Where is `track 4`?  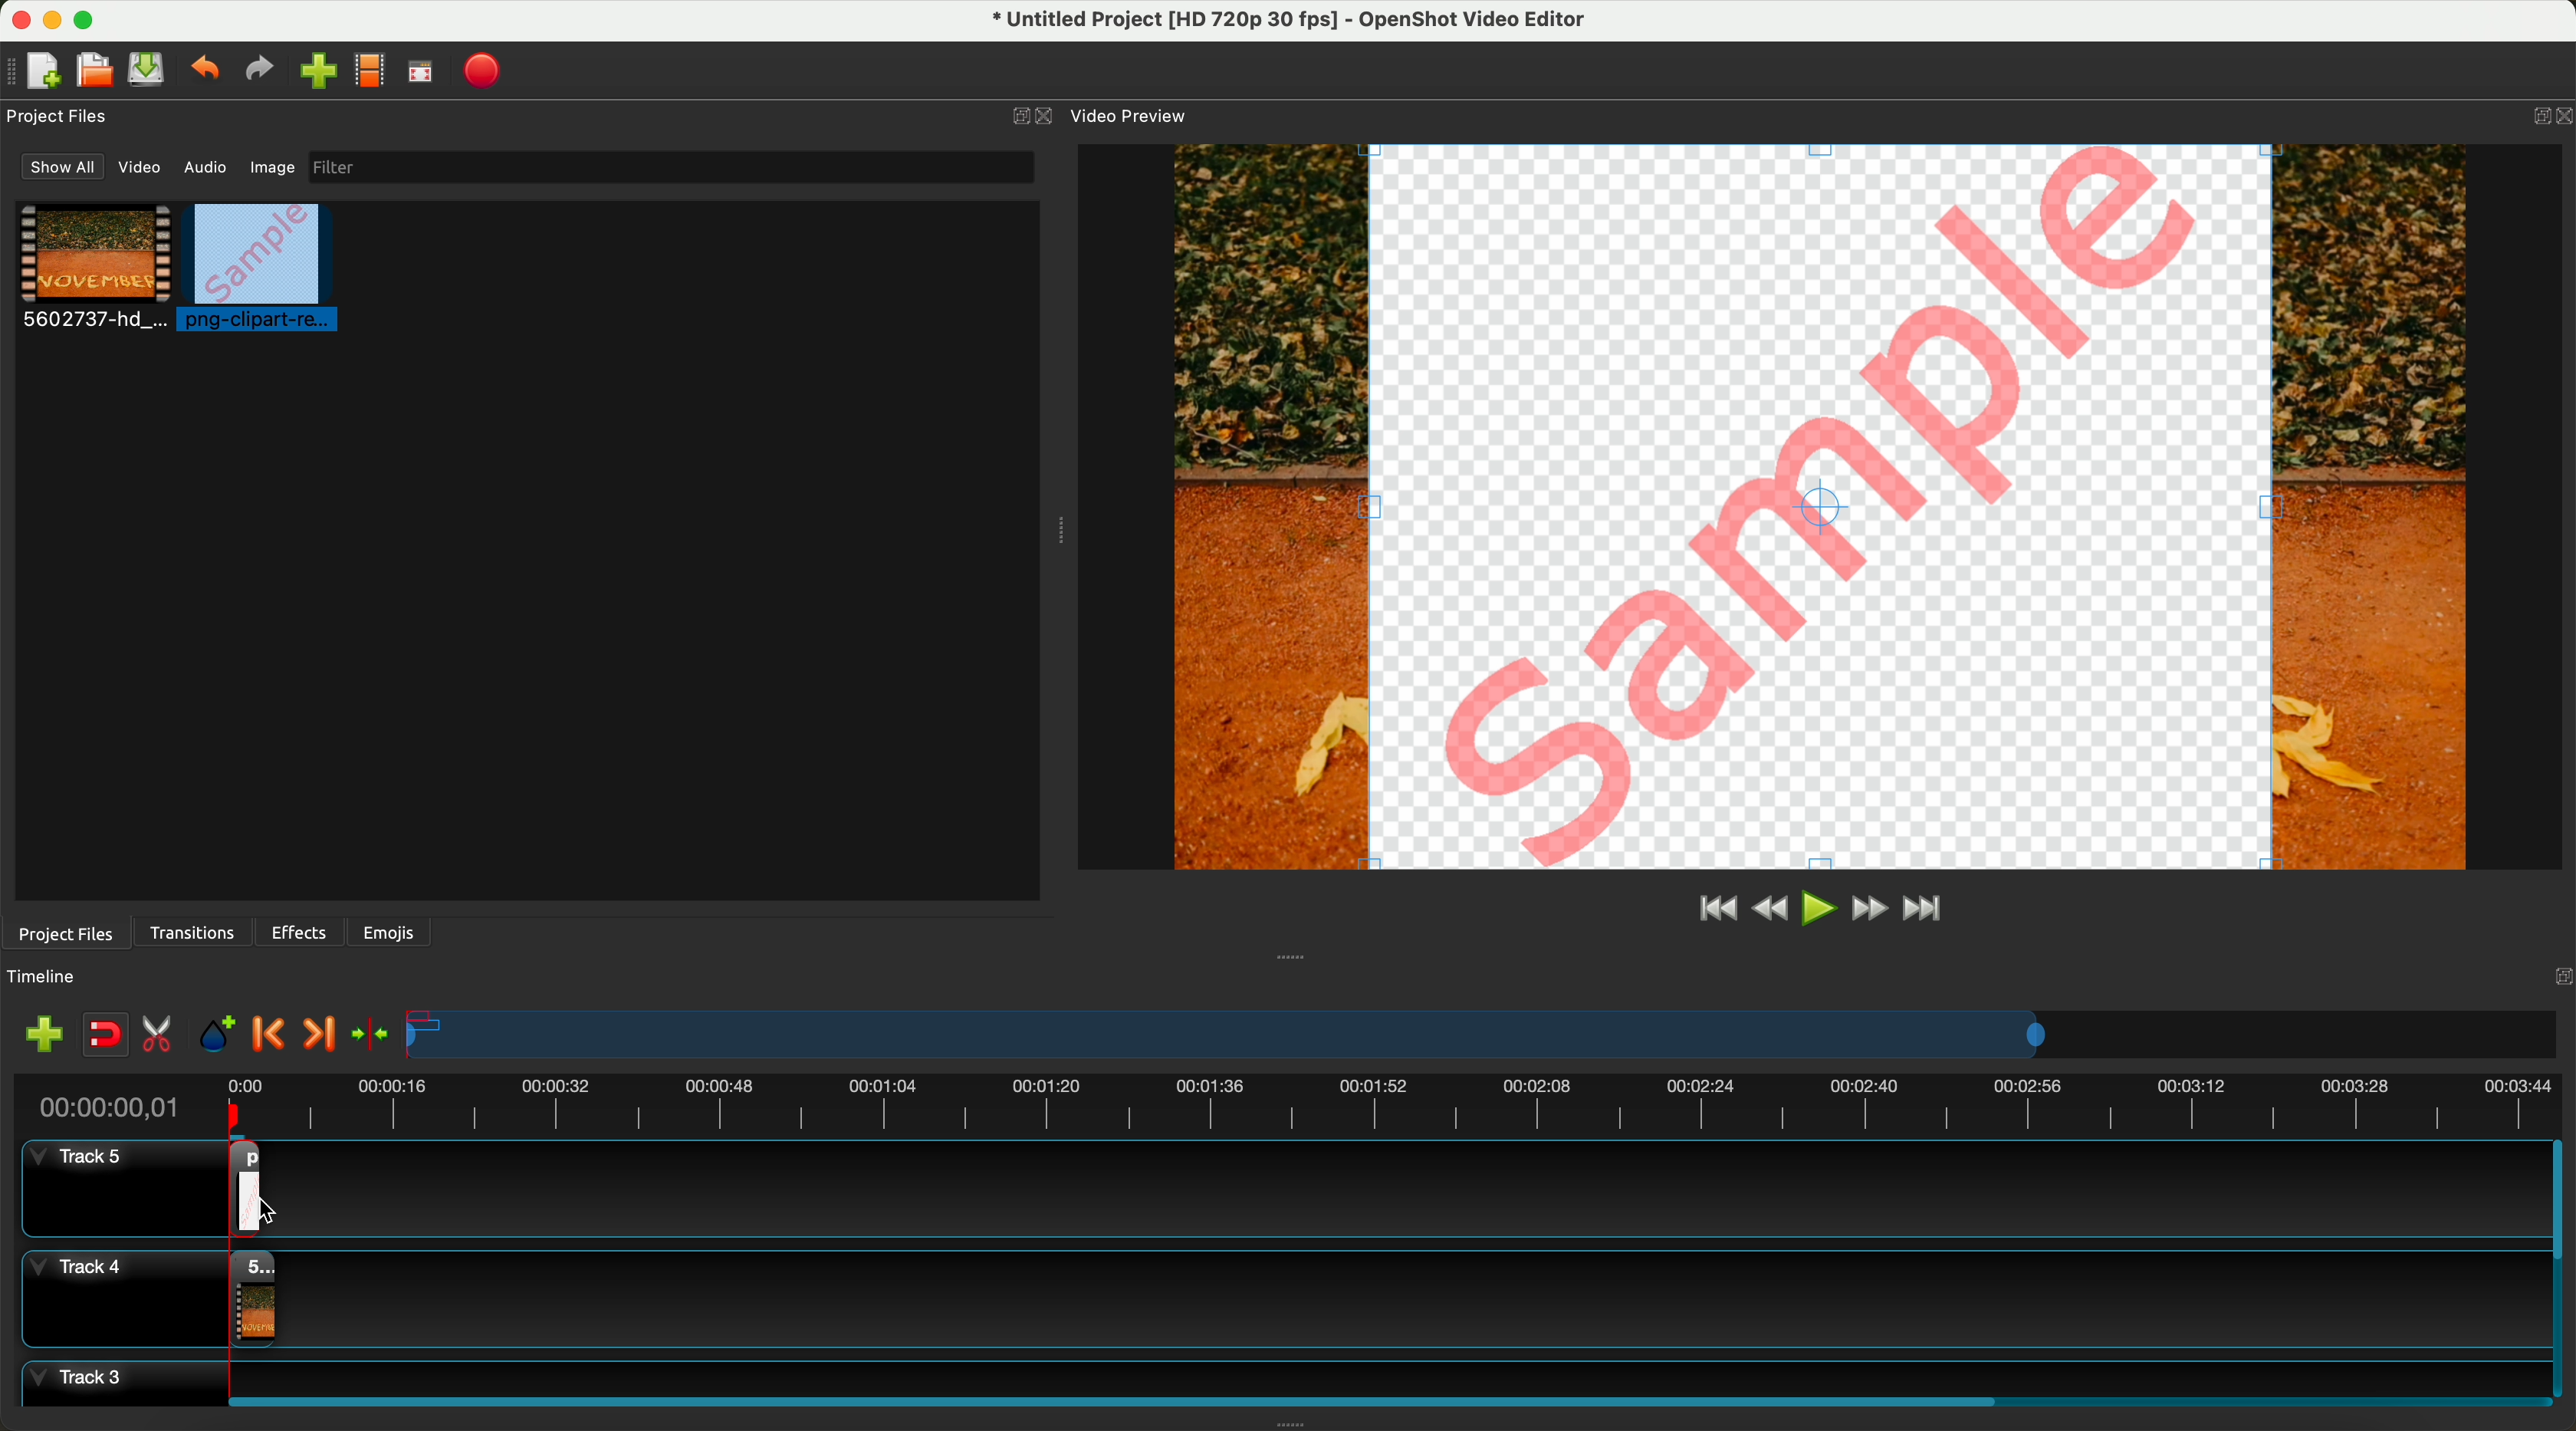 track 4 is located at coordinates (1273, 1294).